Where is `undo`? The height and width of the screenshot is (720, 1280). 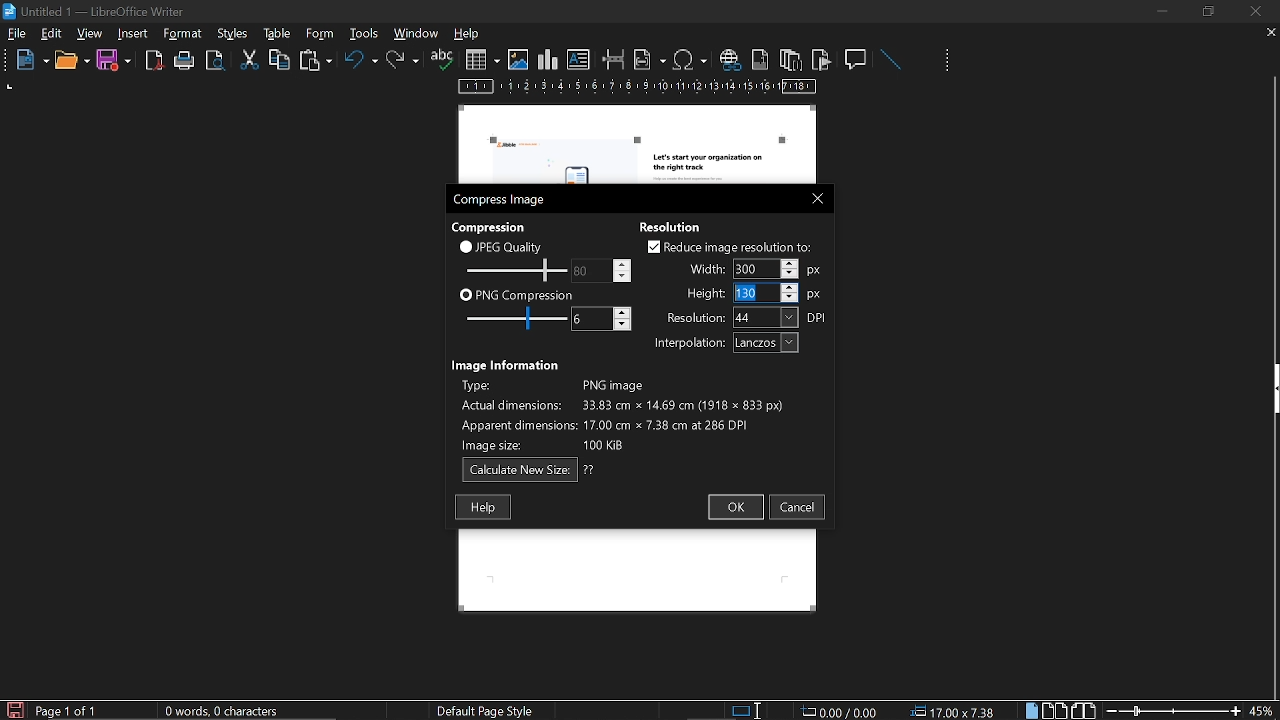 undo is located at coordinates (361, 63).